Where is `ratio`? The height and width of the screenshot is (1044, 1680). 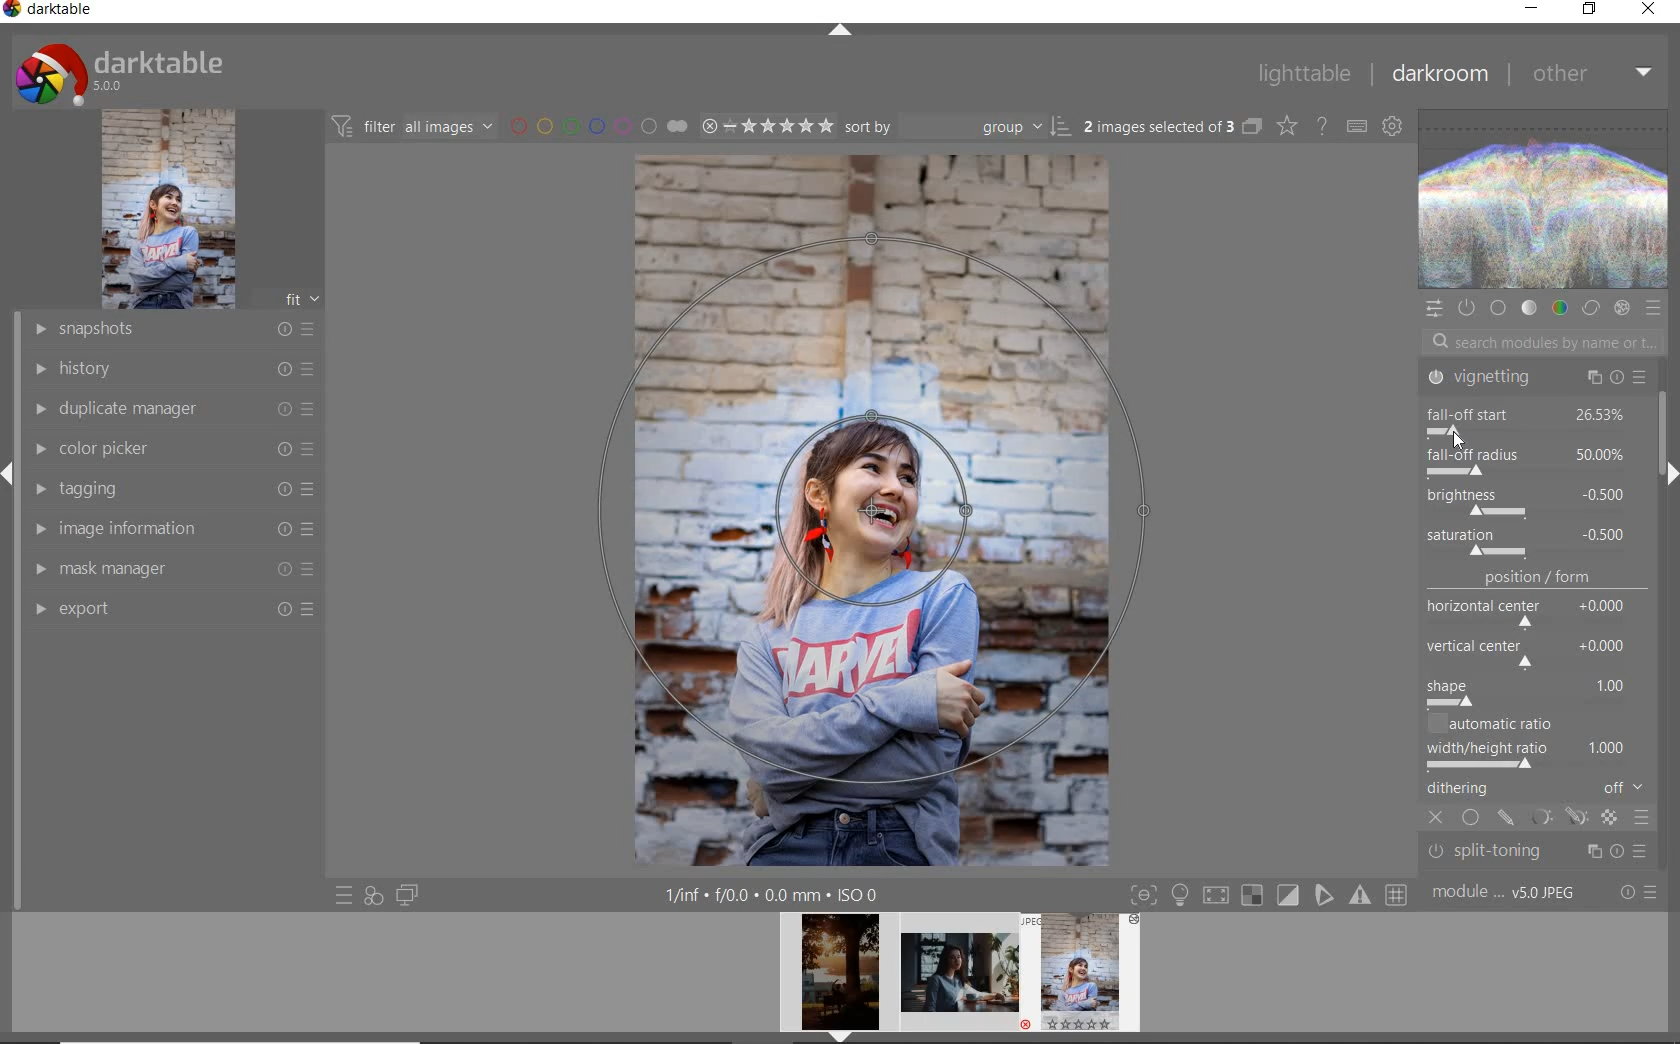
ratio is located at coordinates (1541, 743).